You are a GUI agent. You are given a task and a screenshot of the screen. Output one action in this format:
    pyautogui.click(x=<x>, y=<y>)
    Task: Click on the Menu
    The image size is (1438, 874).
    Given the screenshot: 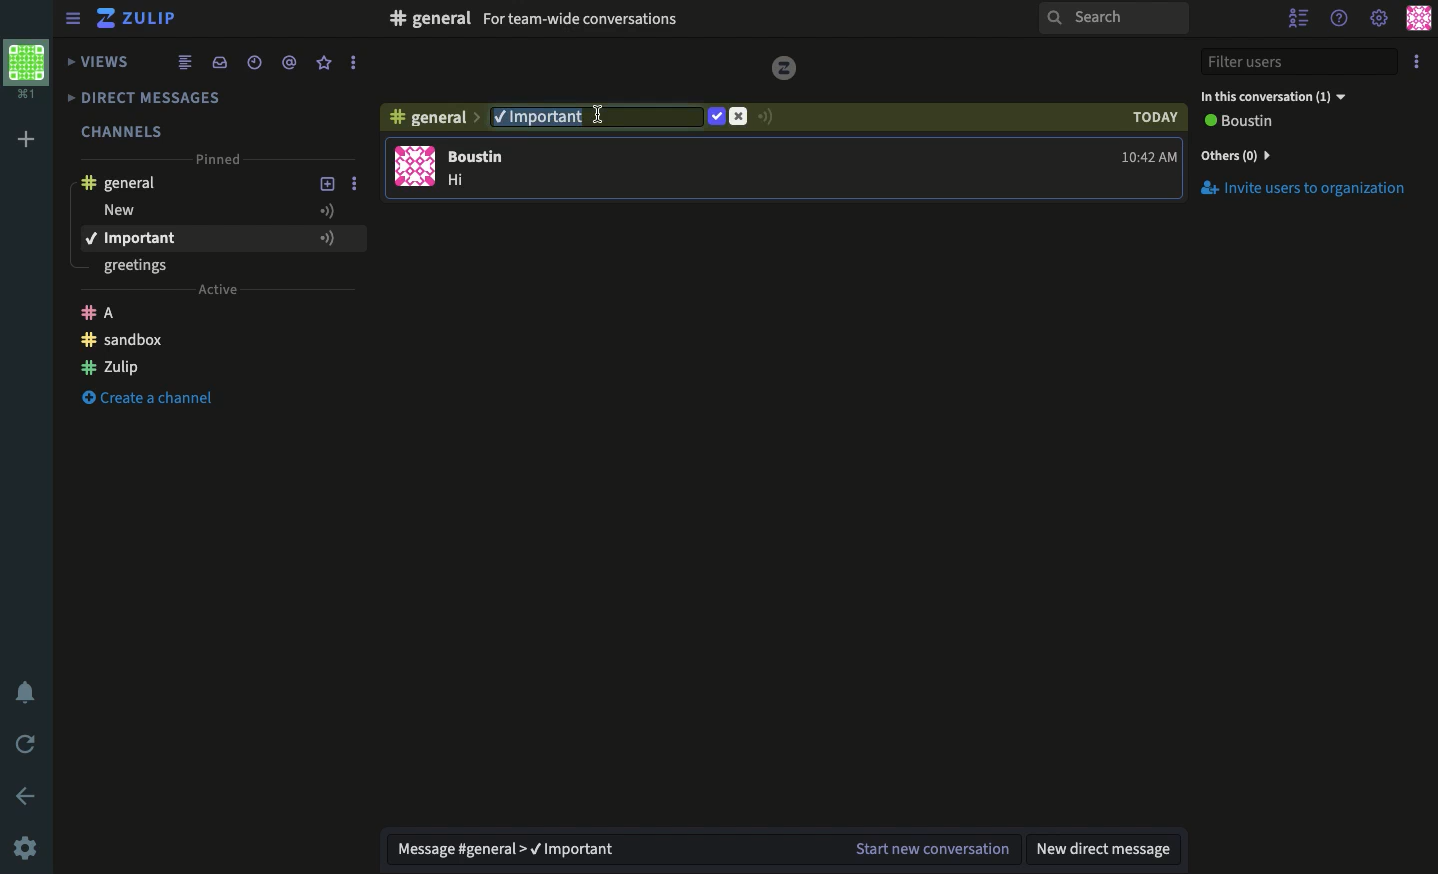 What is the action you would take?
    pyautogui.click(x=74, y=17)
    